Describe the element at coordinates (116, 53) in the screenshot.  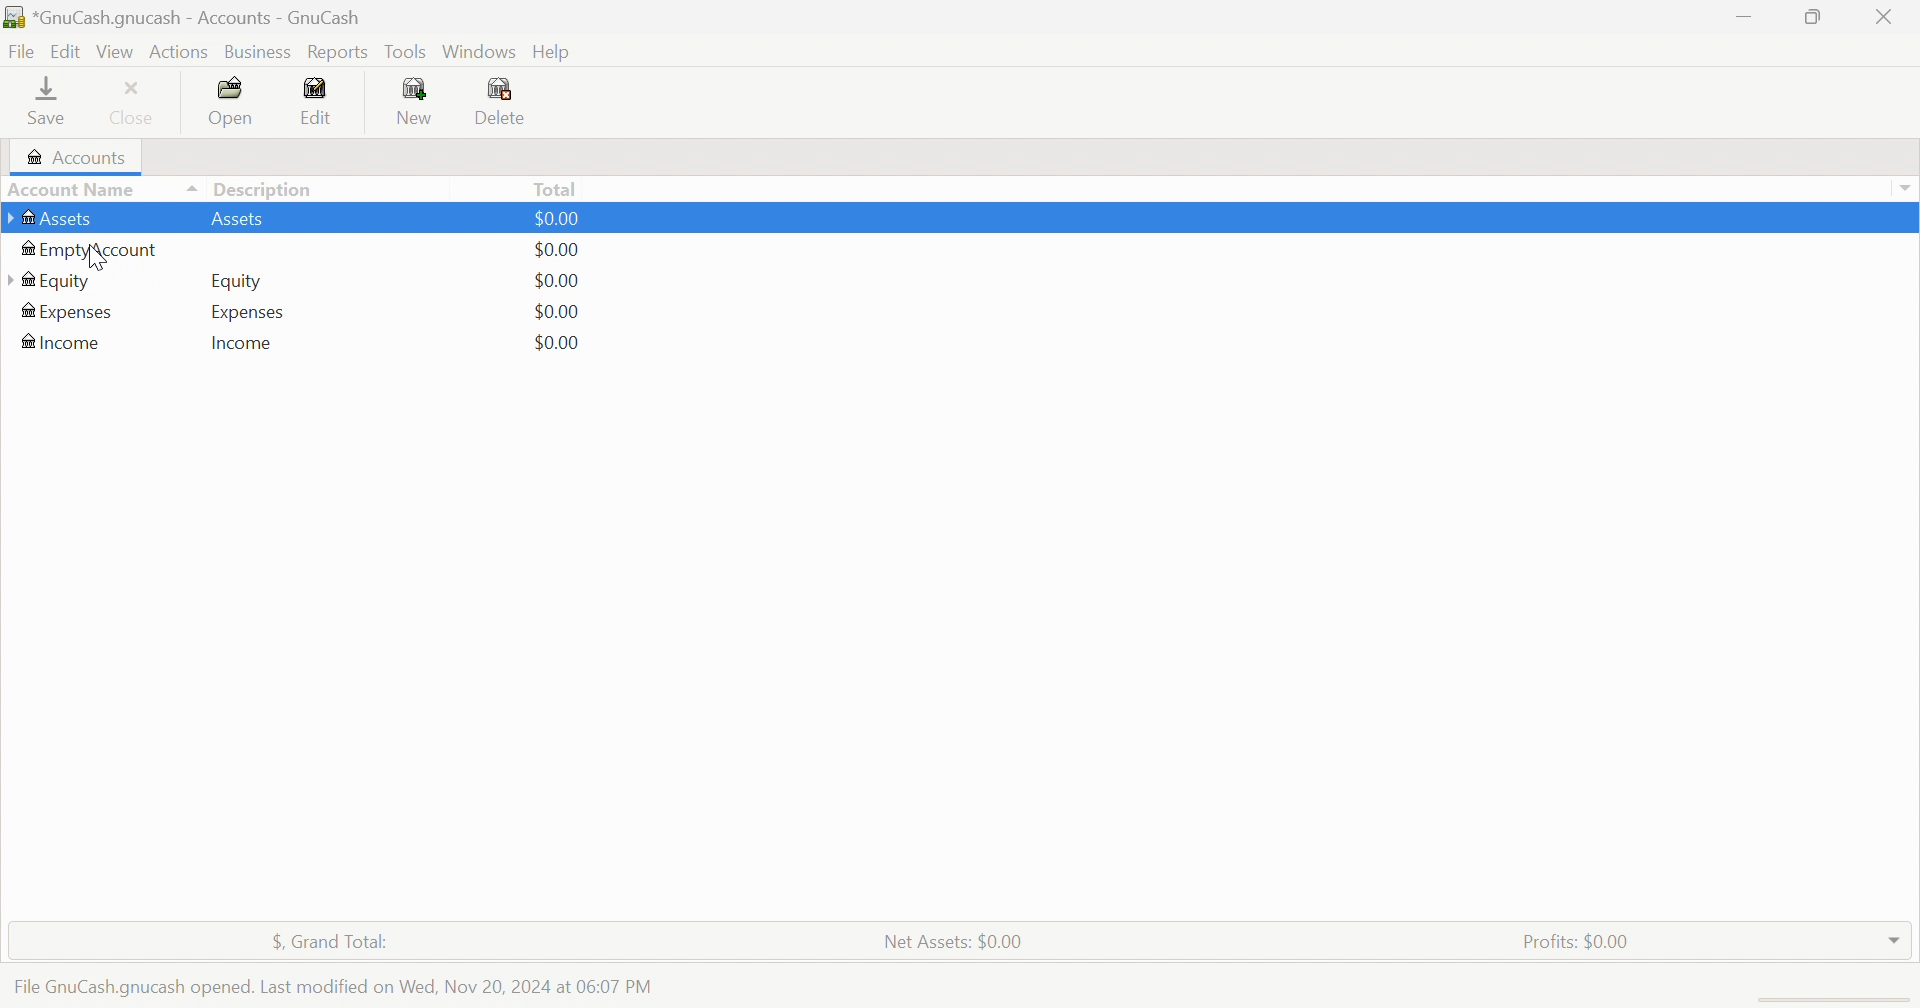
I see `View` at that location.